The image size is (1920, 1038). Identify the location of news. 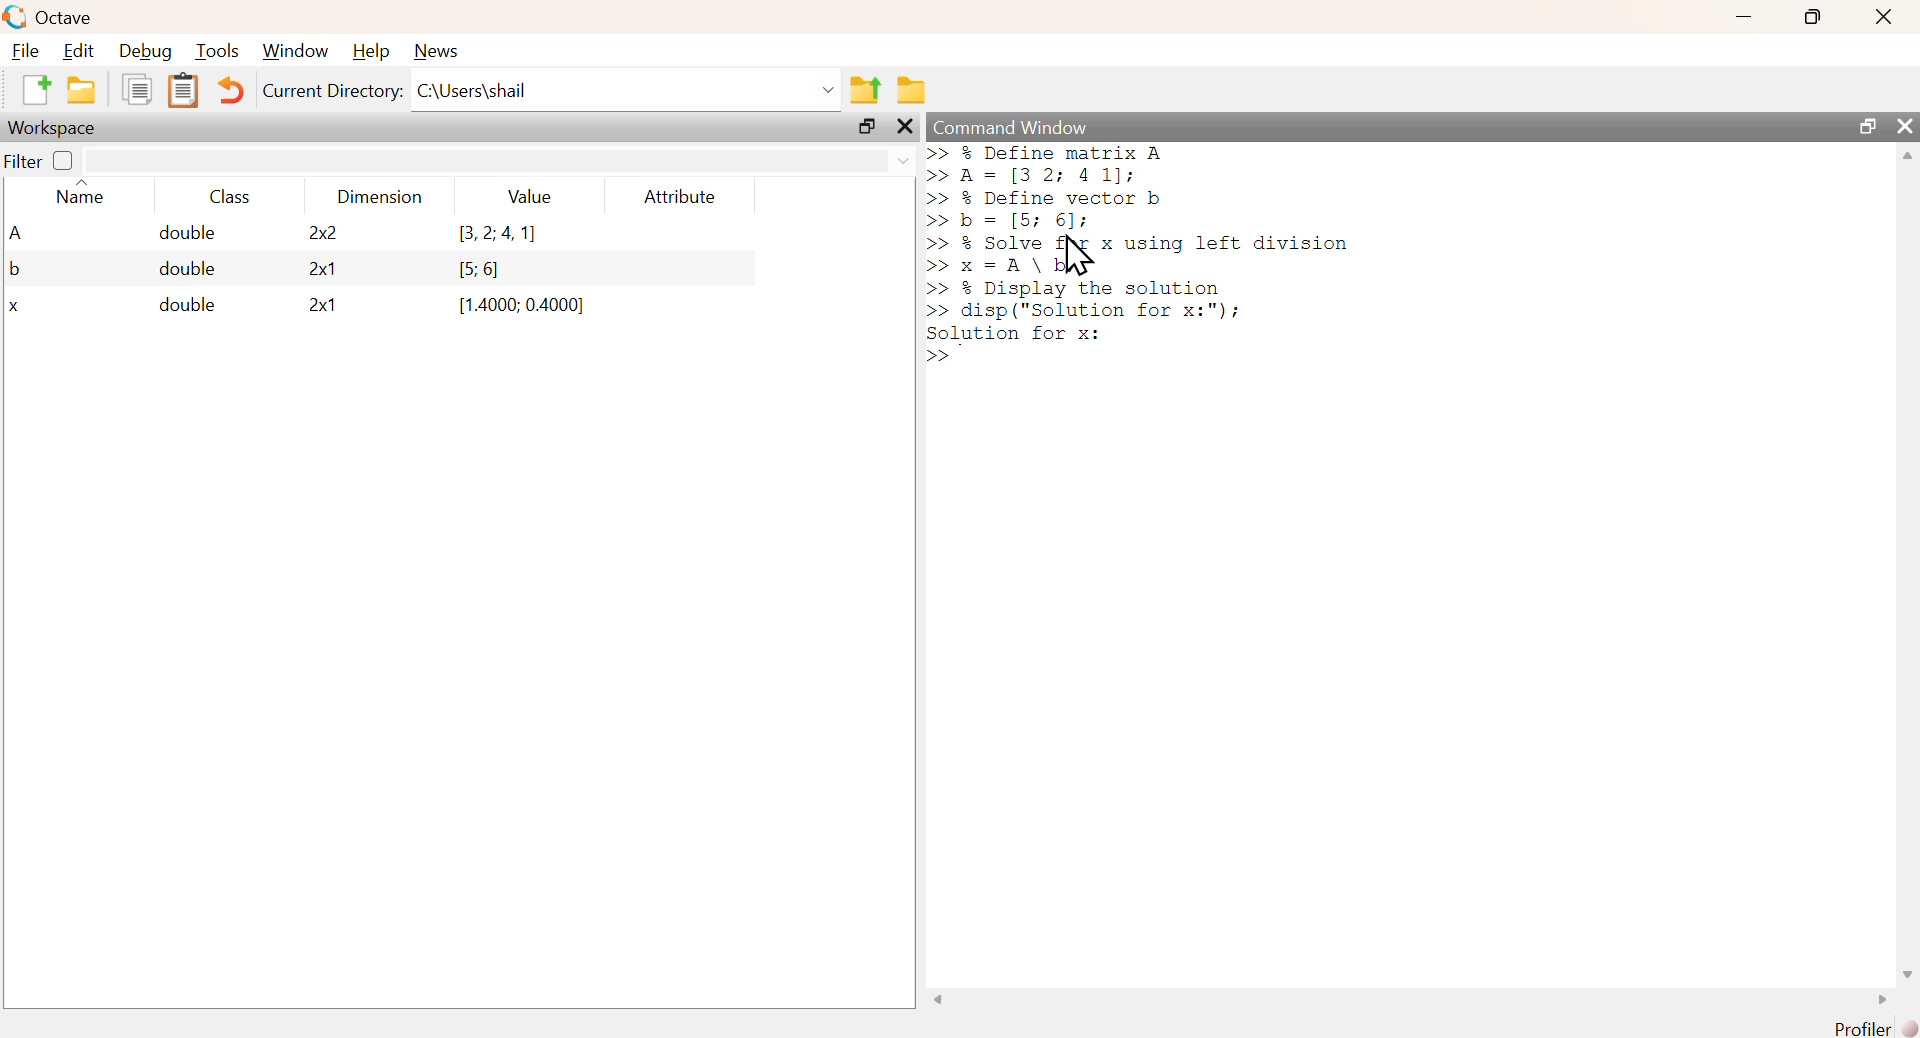
(436, 50).